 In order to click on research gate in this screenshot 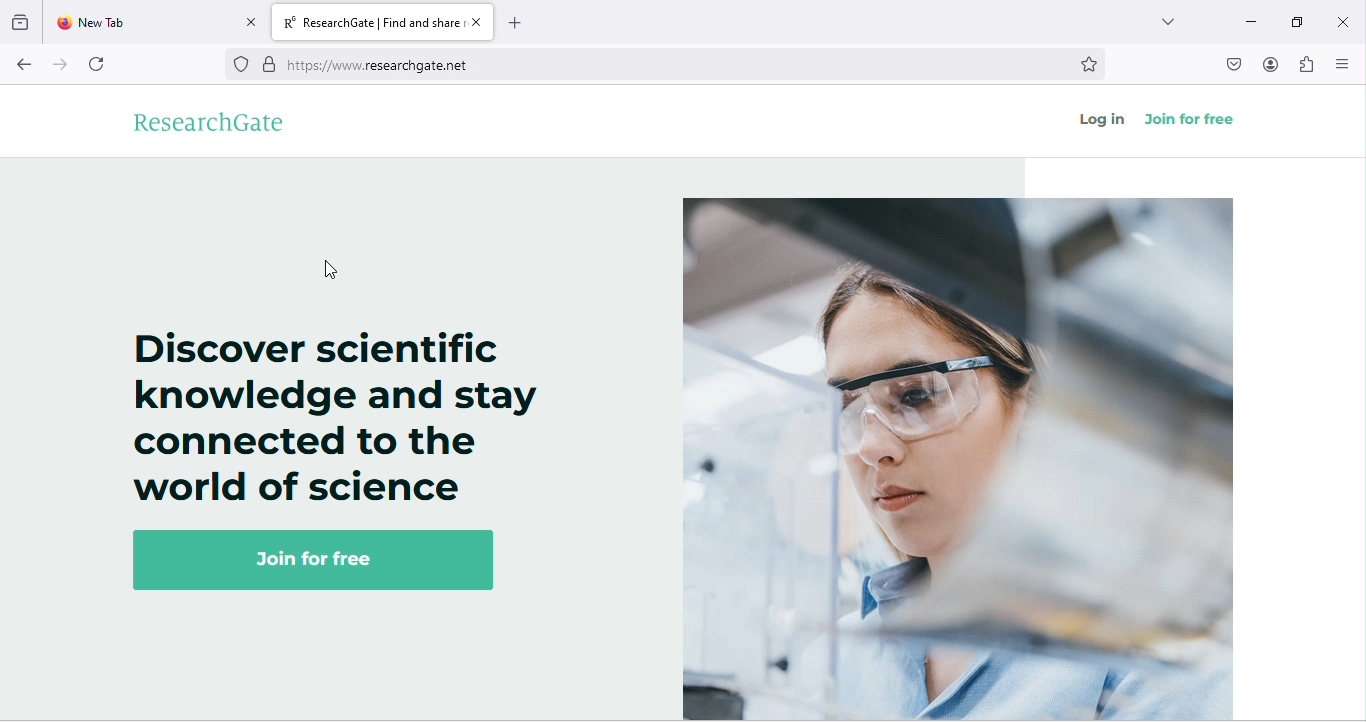, I will do `click(219, 124)`.